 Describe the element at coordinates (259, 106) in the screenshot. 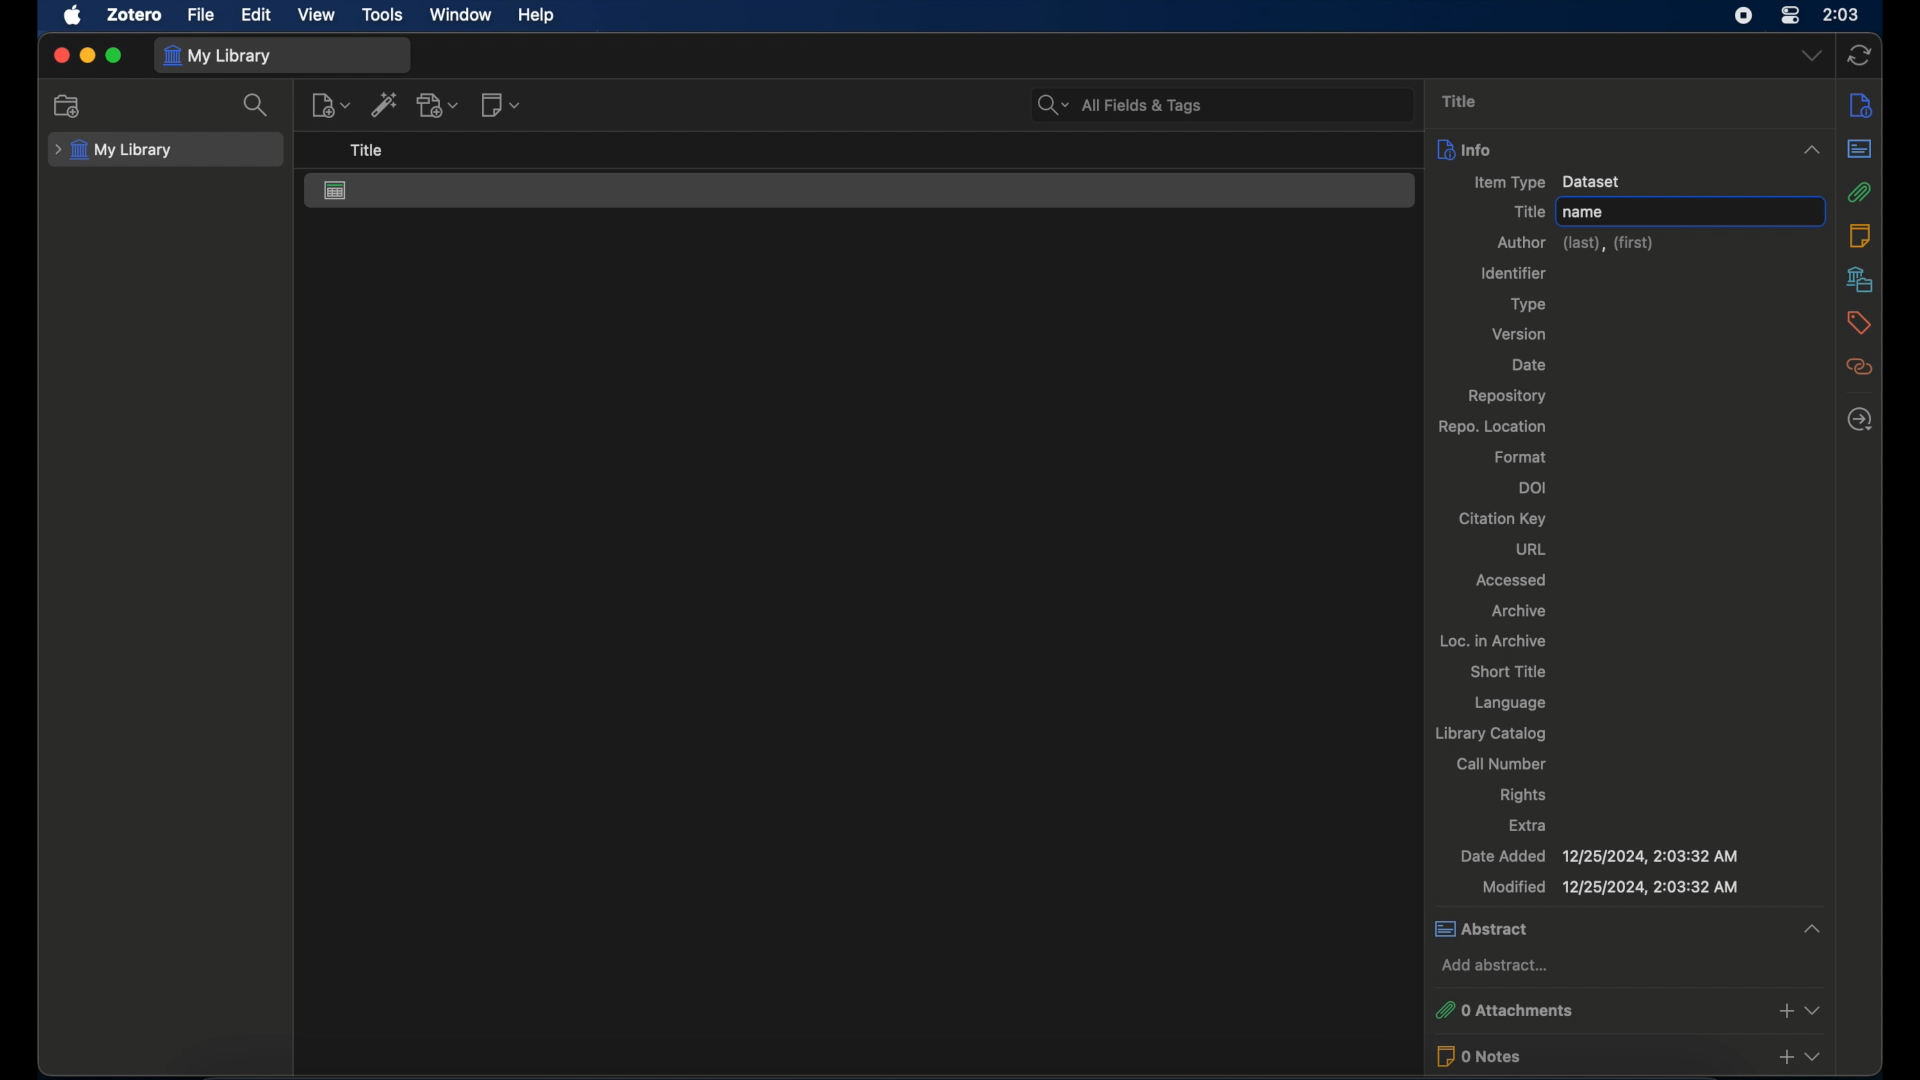

I see `search` at that location.